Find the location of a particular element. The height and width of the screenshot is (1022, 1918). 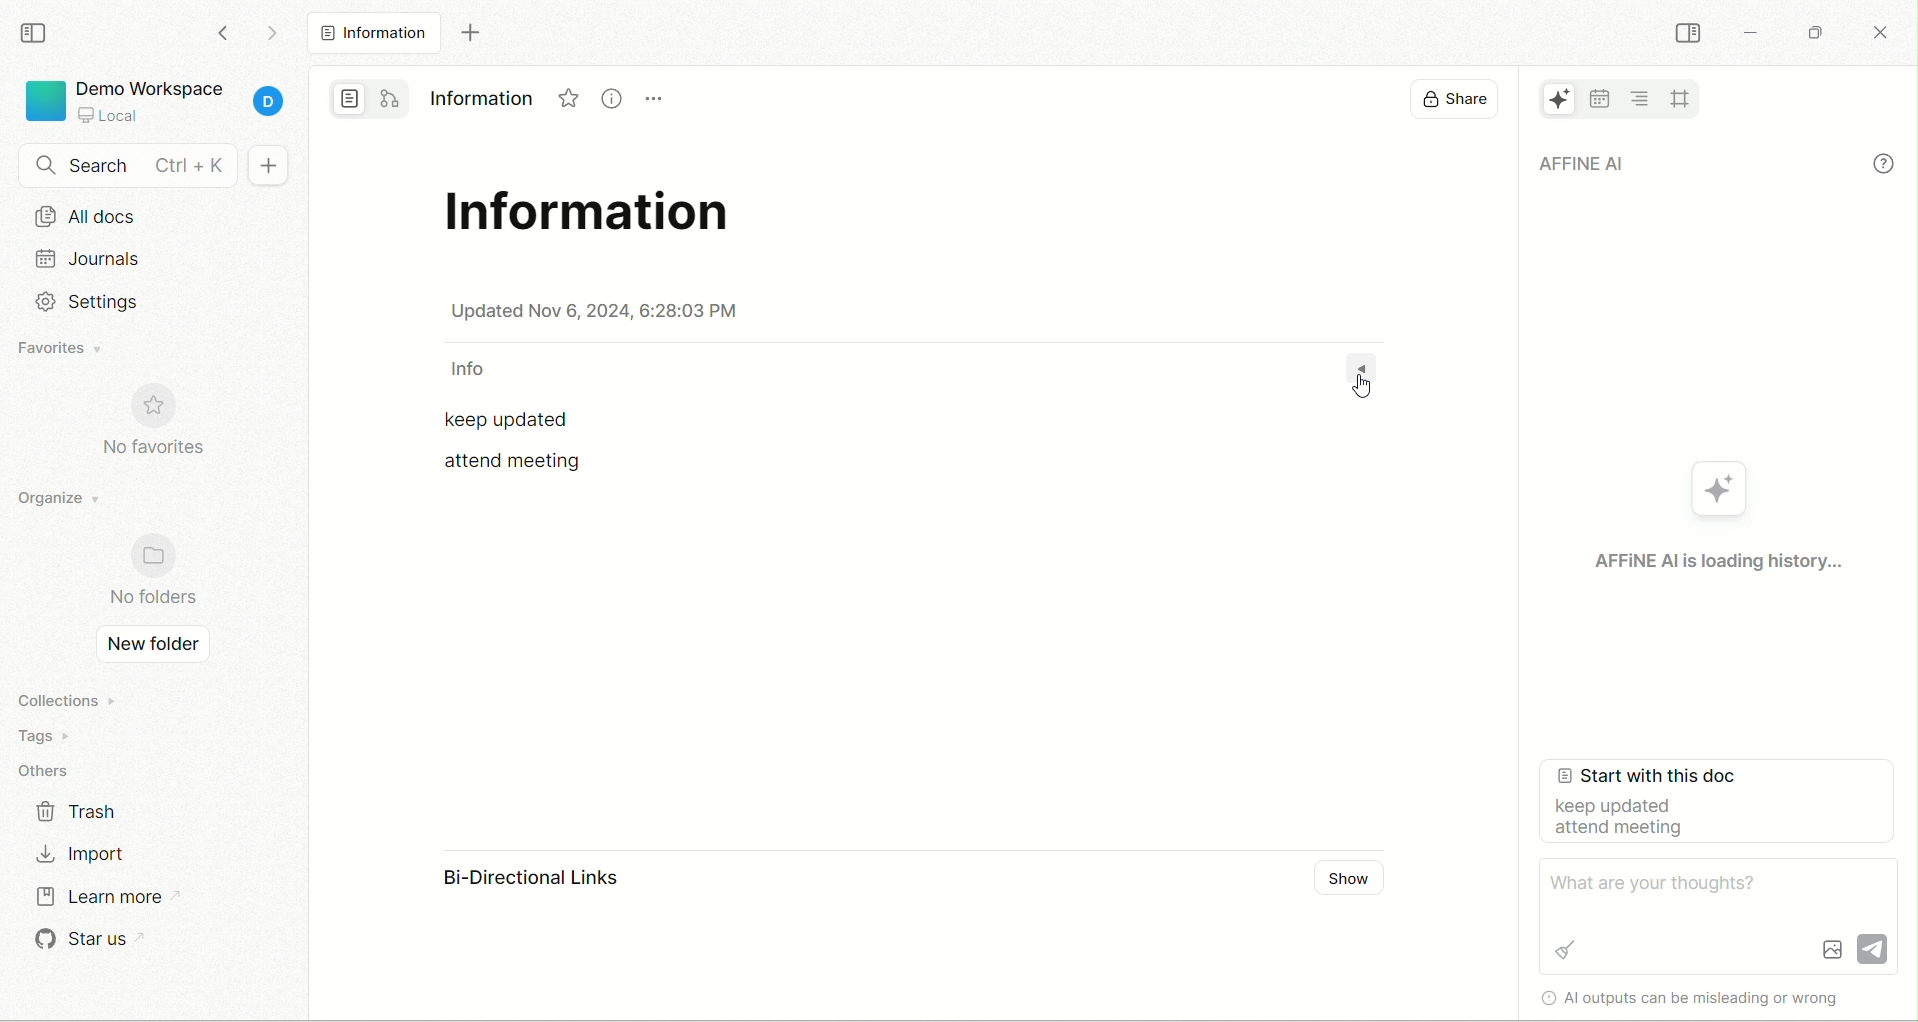

logo is located at coordinates (43, 104).